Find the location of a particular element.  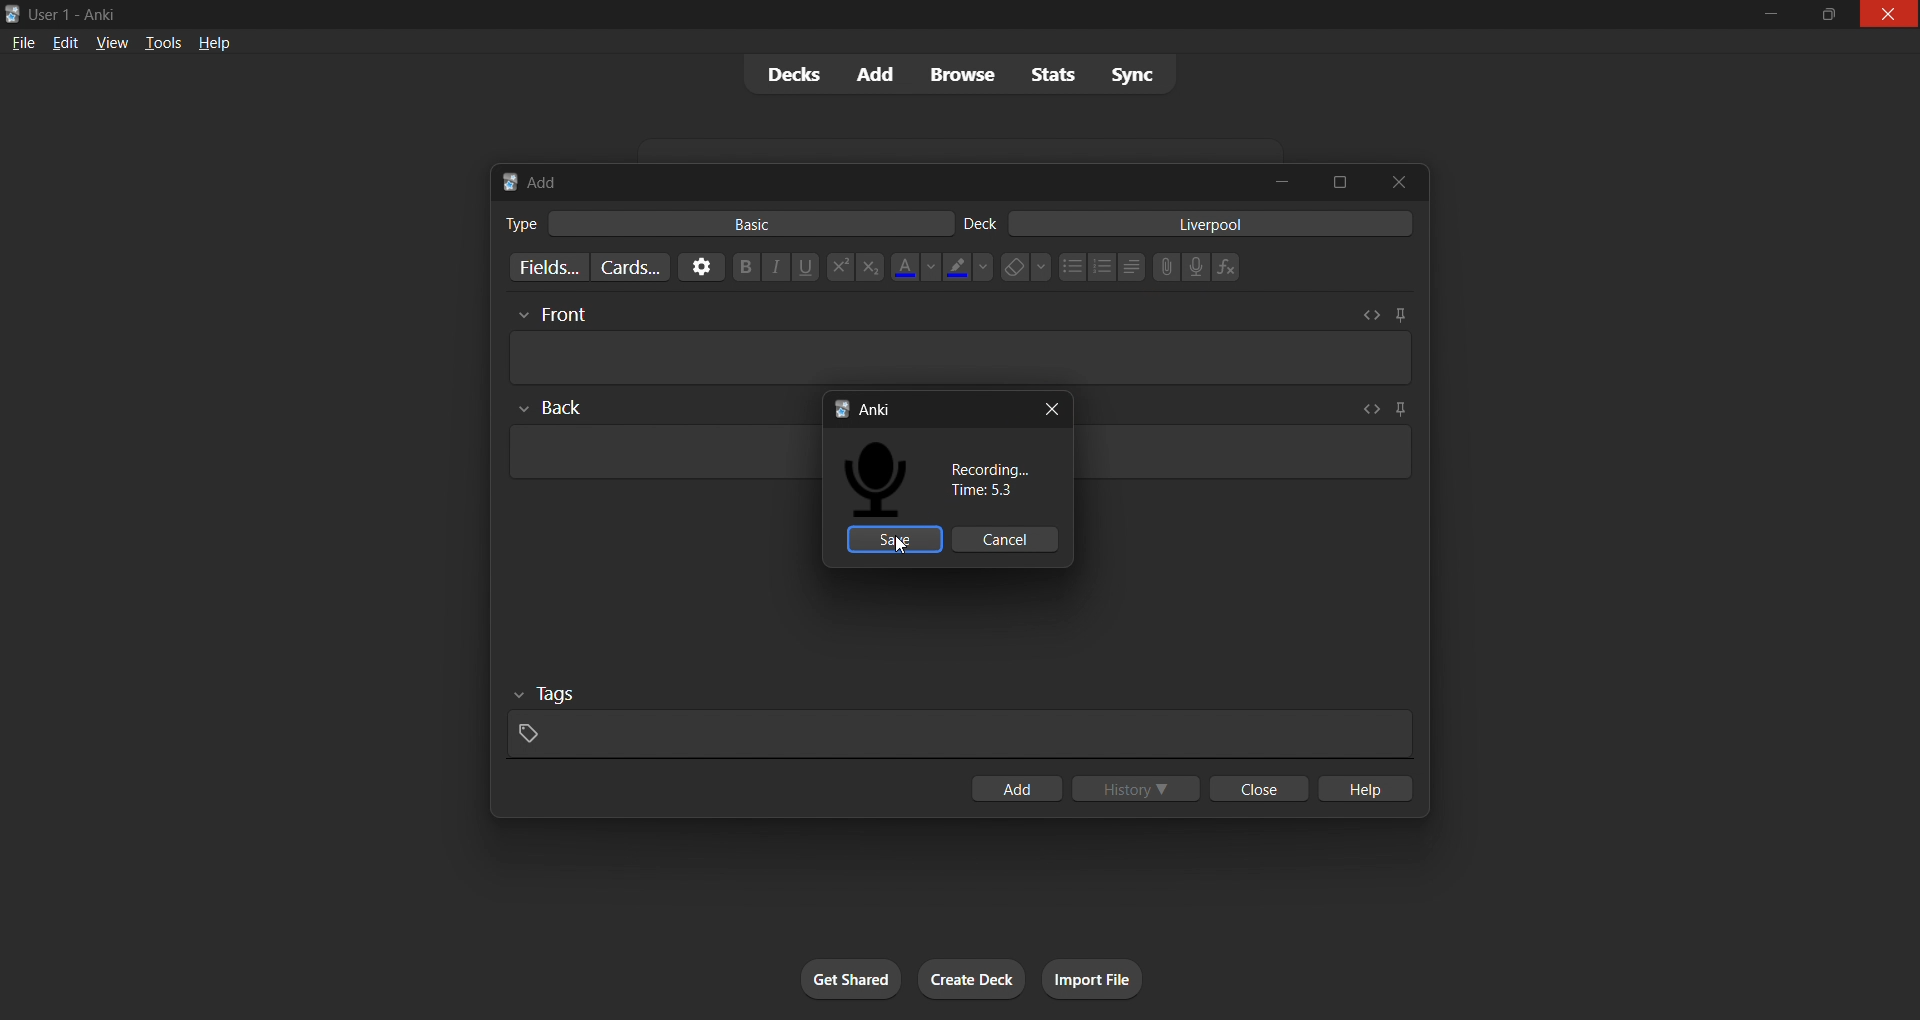

font highlight is located at coordinates (968, 268).